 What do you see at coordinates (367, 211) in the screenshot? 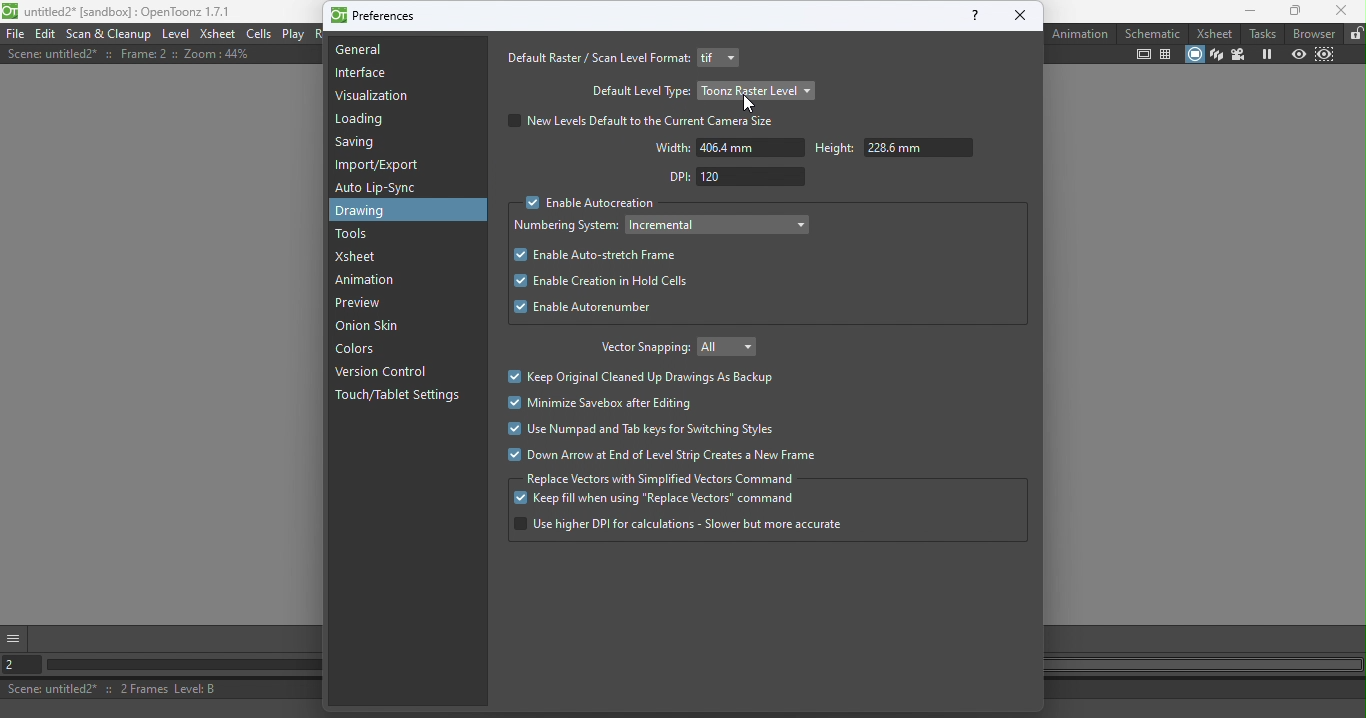
I see `Drawing` at bounding box center [367, 211].